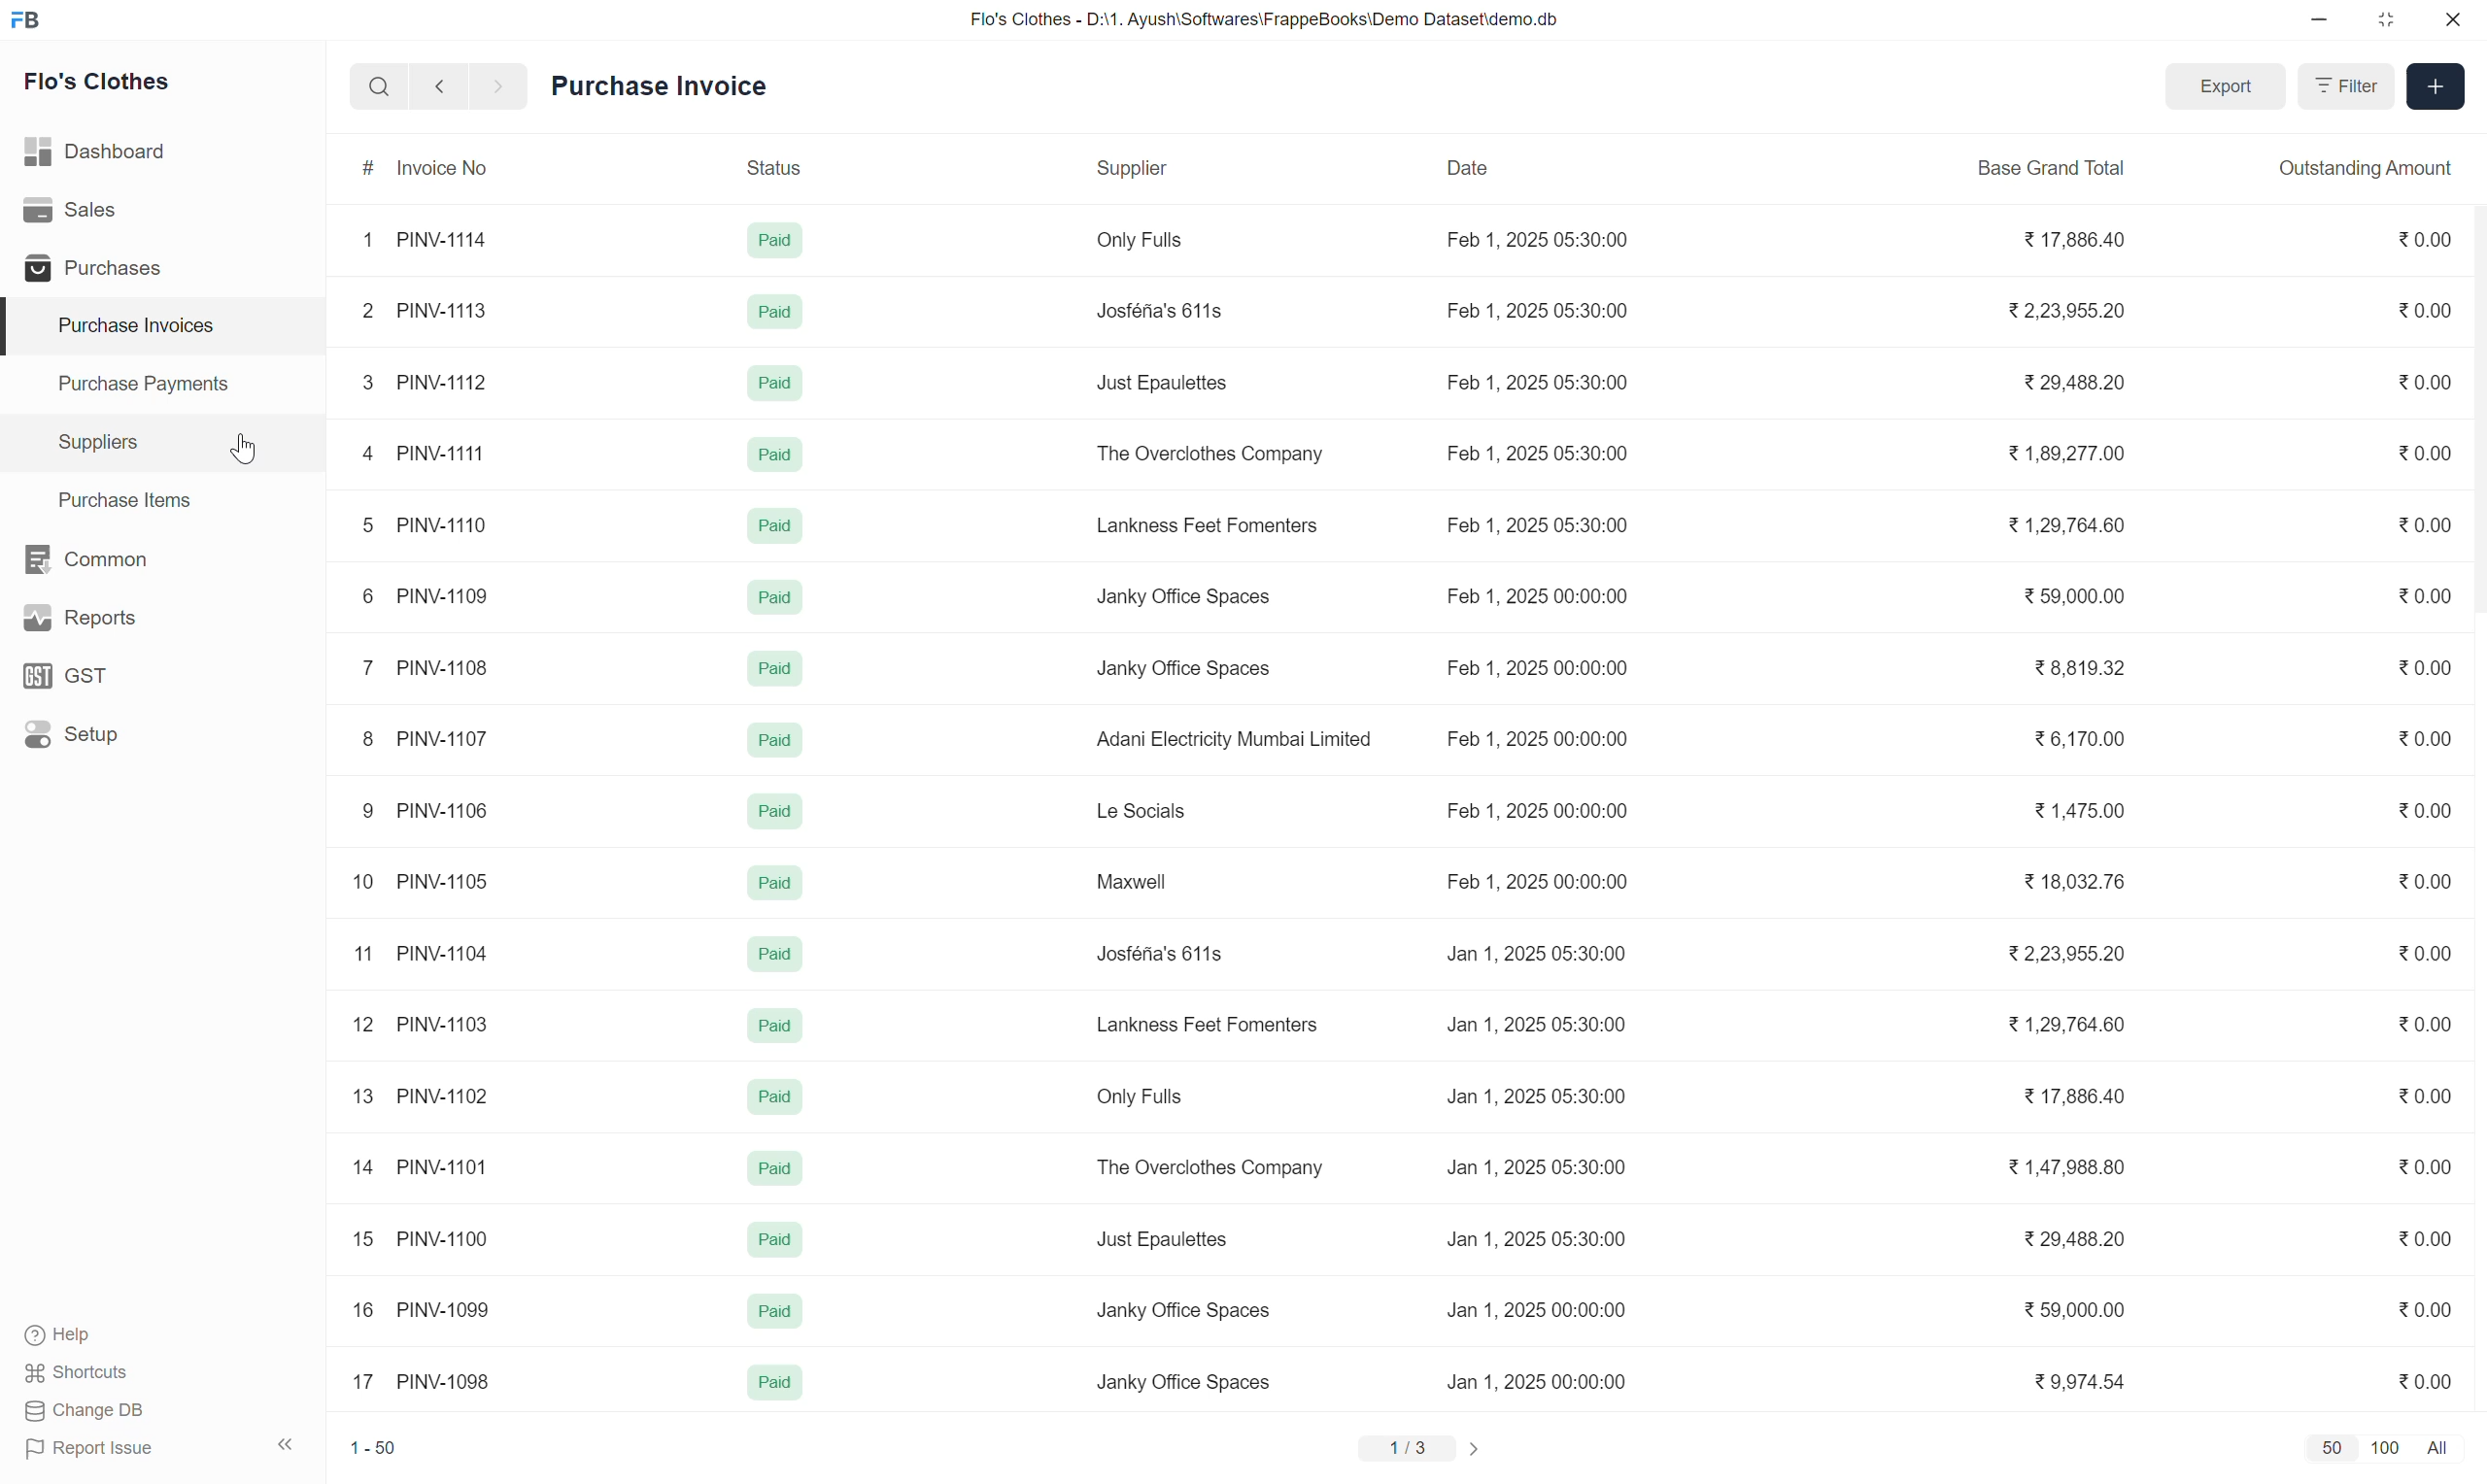 The width and height of the screenshot is (2487, 1484). Describe the element at coordinates (2090, 740) in the screenshot. I see `6,170.00` at that location.